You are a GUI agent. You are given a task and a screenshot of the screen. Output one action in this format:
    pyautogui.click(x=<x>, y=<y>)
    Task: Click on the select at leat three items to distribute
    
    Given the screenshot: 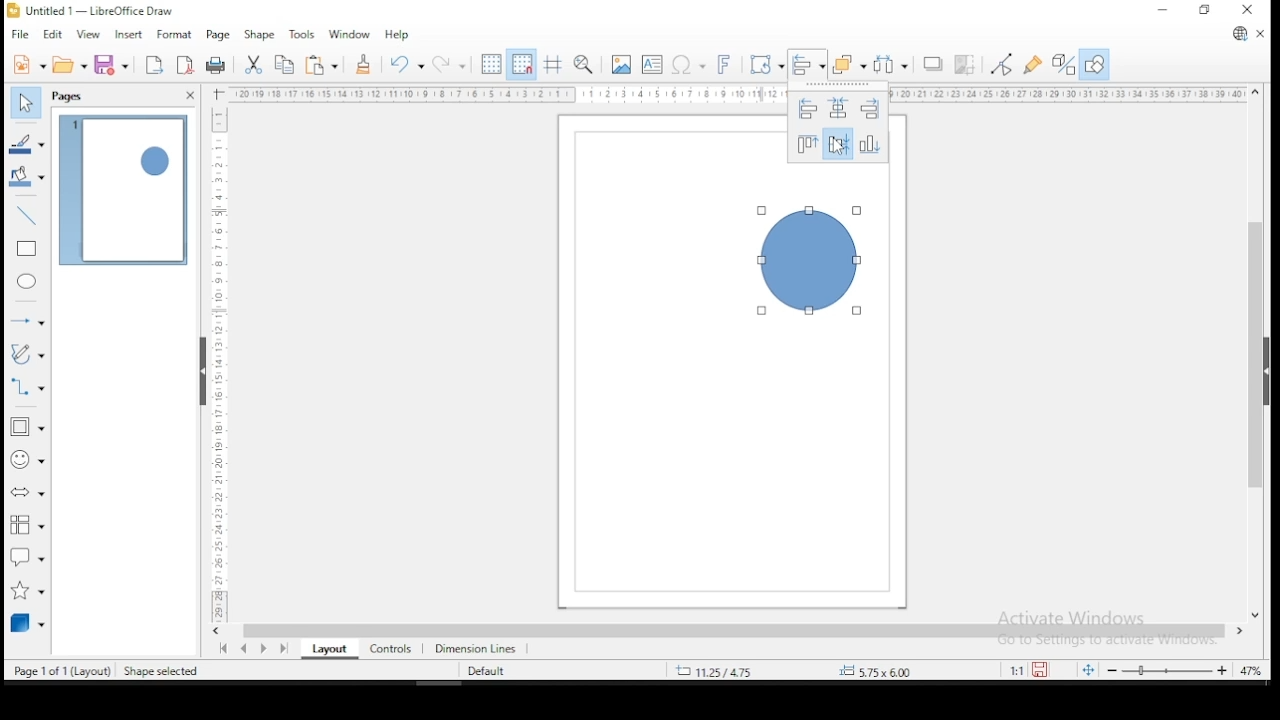 What is the action you would take?
    pyautogui.click(x=892, y=64)
    